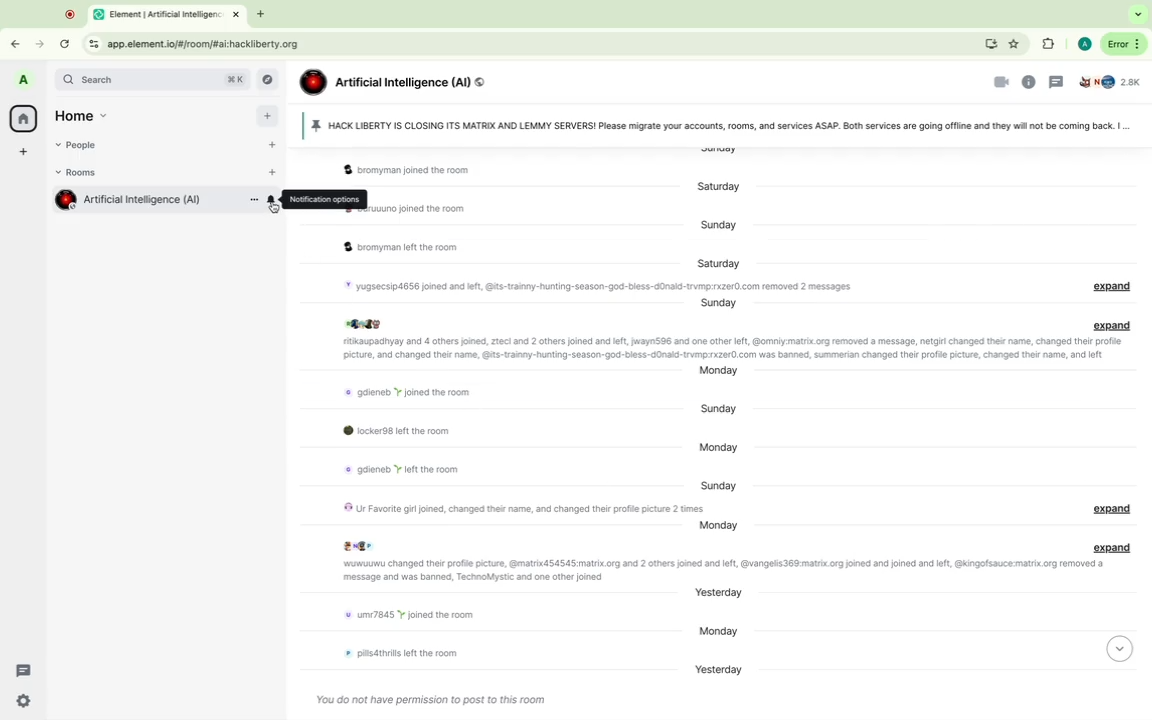  I want to click on Message, so click(396, 470).